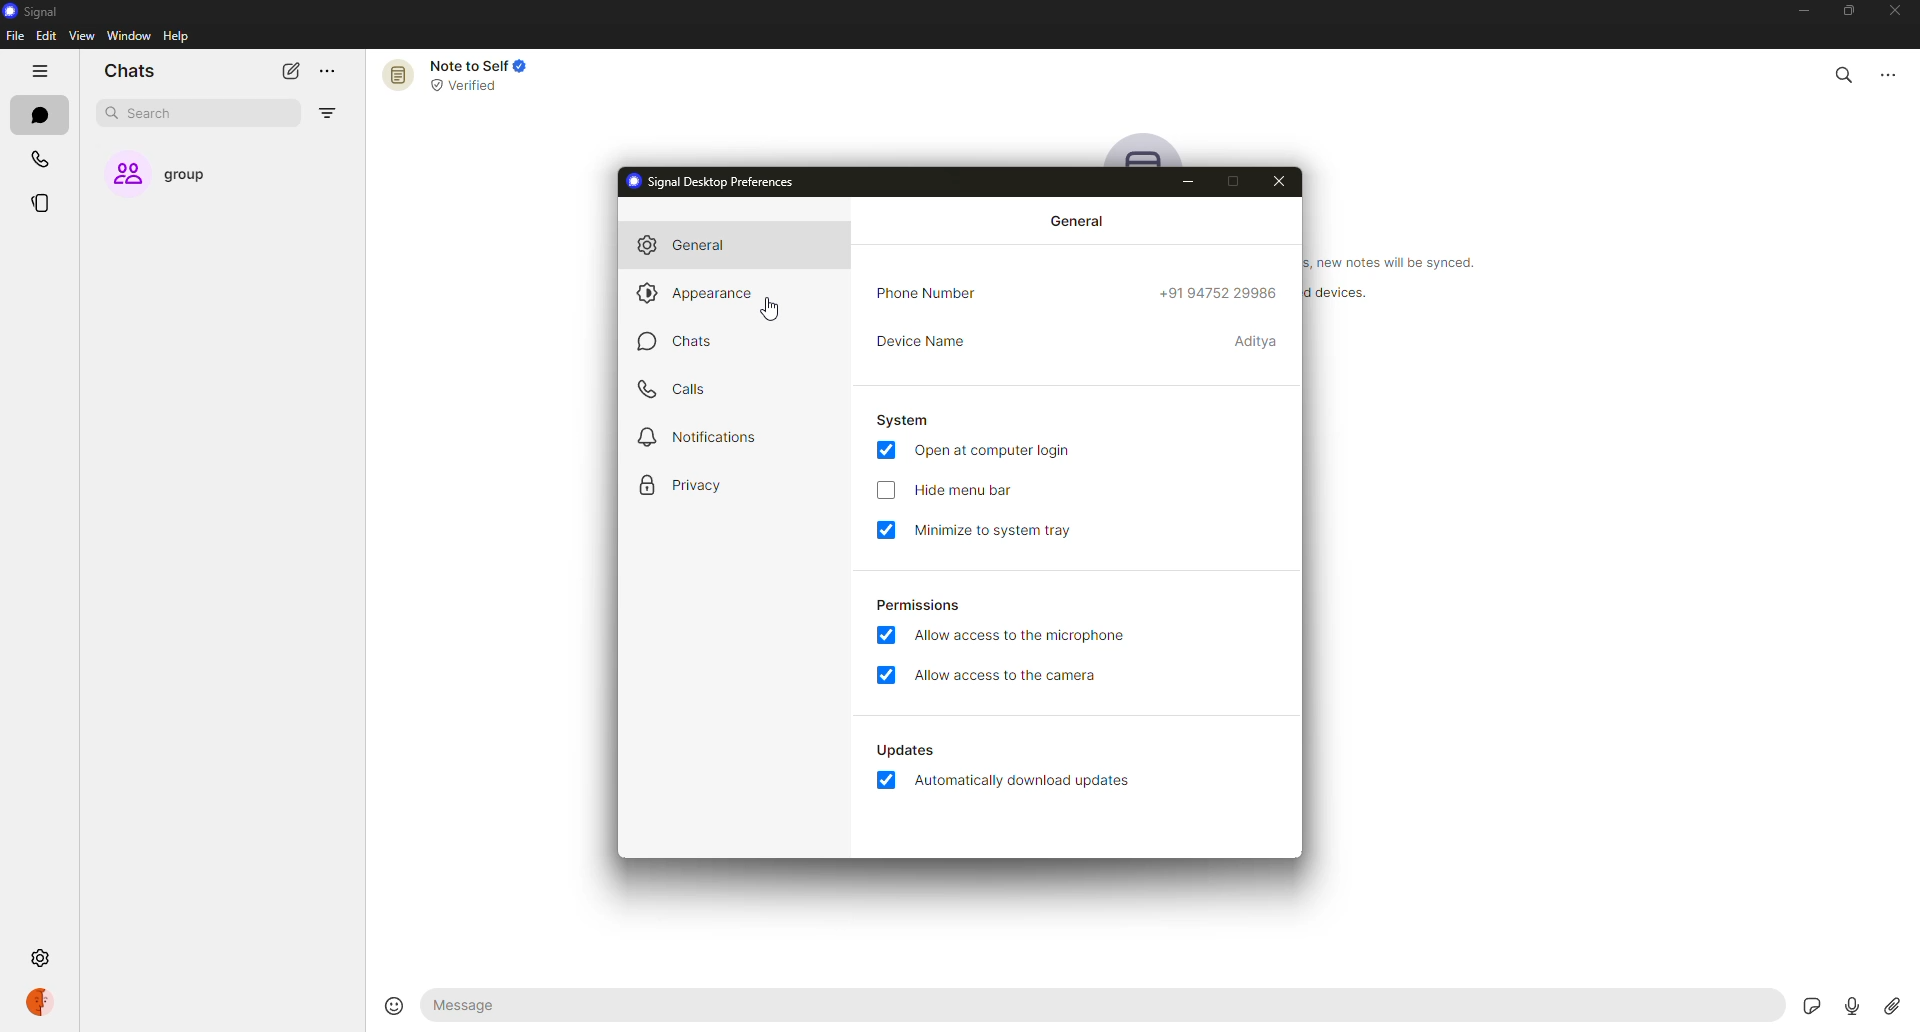 Image resolution: width=1920 pixels, height=1032 pixels. I want to click on chats, so click(678, 340).